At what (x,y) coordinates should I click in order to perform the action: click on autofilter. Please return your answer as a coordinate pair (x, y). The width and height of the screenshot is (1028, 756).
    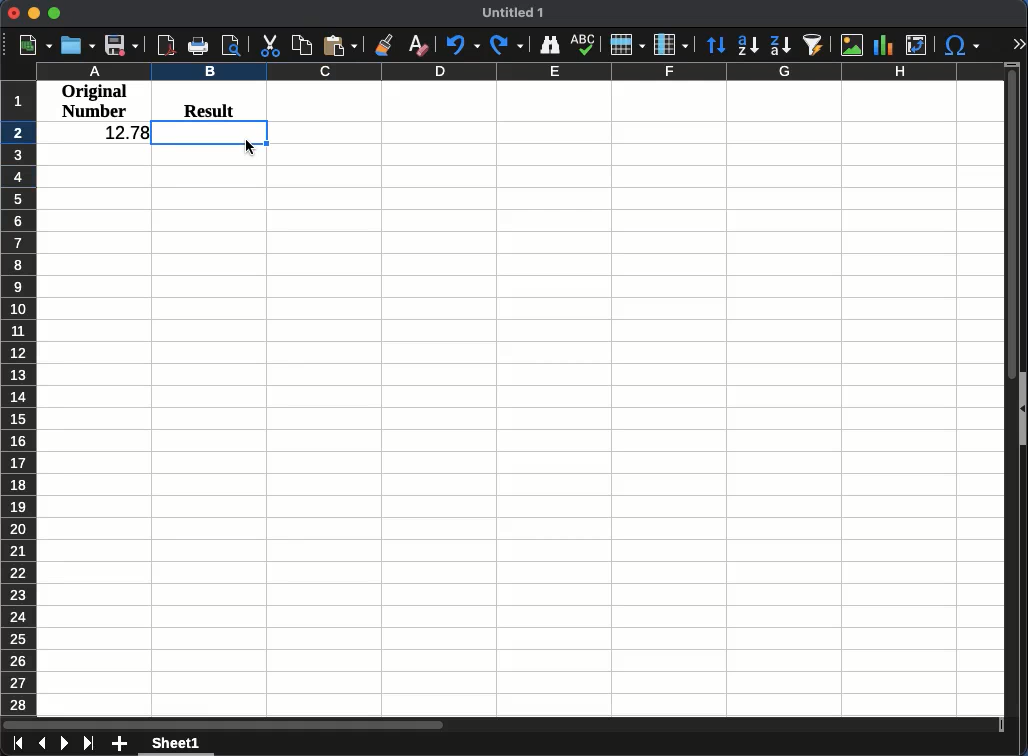
    Looking at the image, I should click on (815, 44).